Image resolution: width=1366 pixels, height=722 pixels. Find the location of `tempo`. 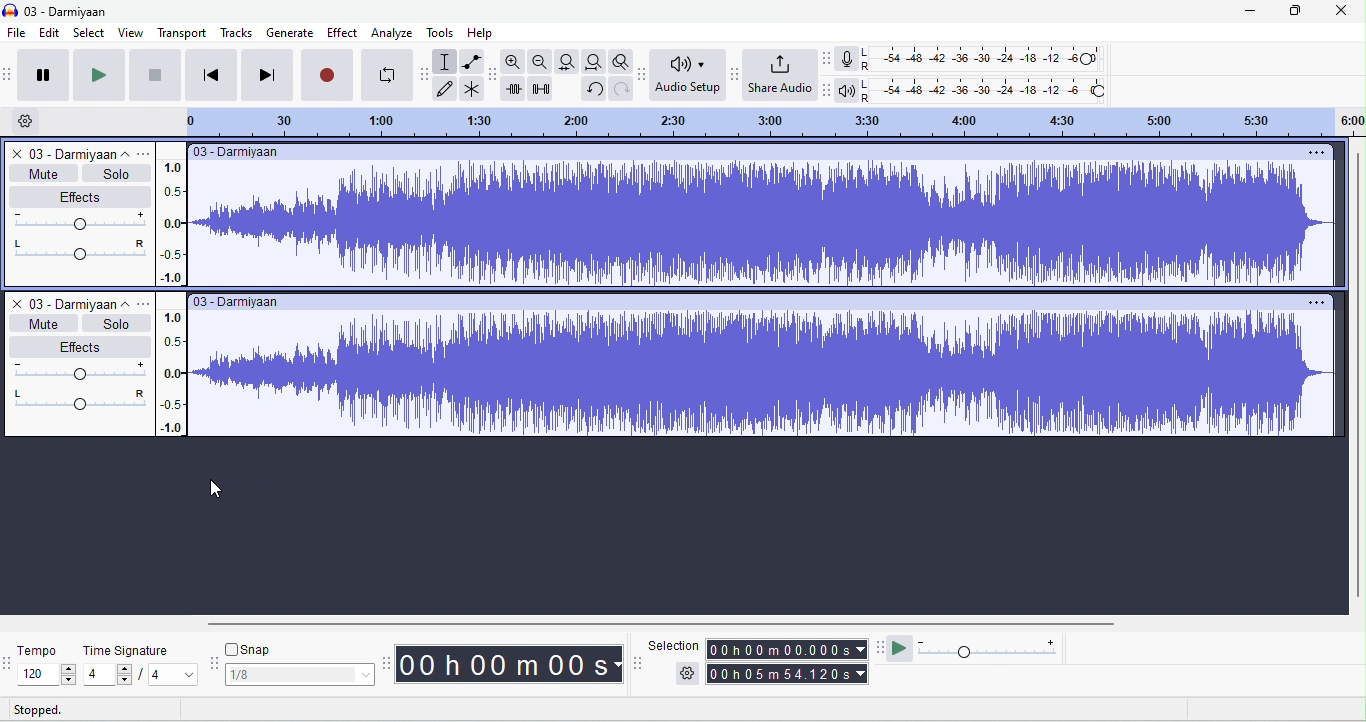

tempo is located at coordinates (38, 650).